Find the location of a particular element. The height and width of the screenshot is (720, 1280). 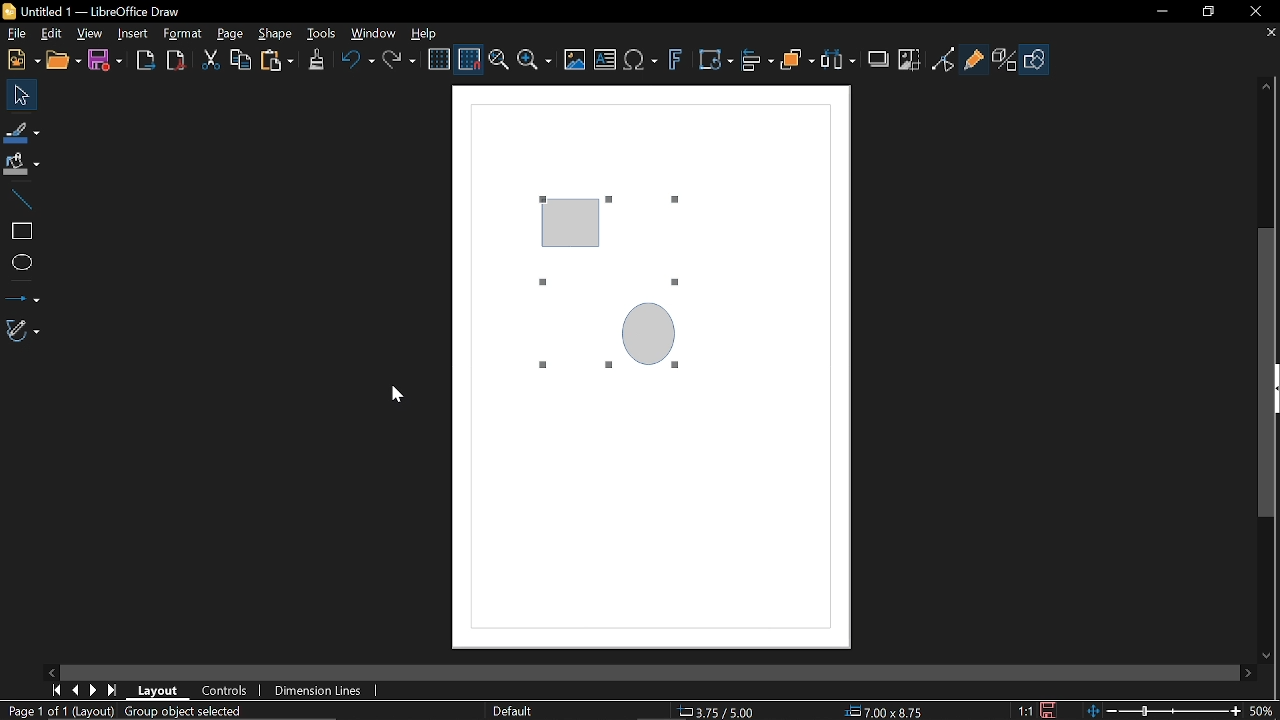

Zoom is located at coordinates (537, 62).